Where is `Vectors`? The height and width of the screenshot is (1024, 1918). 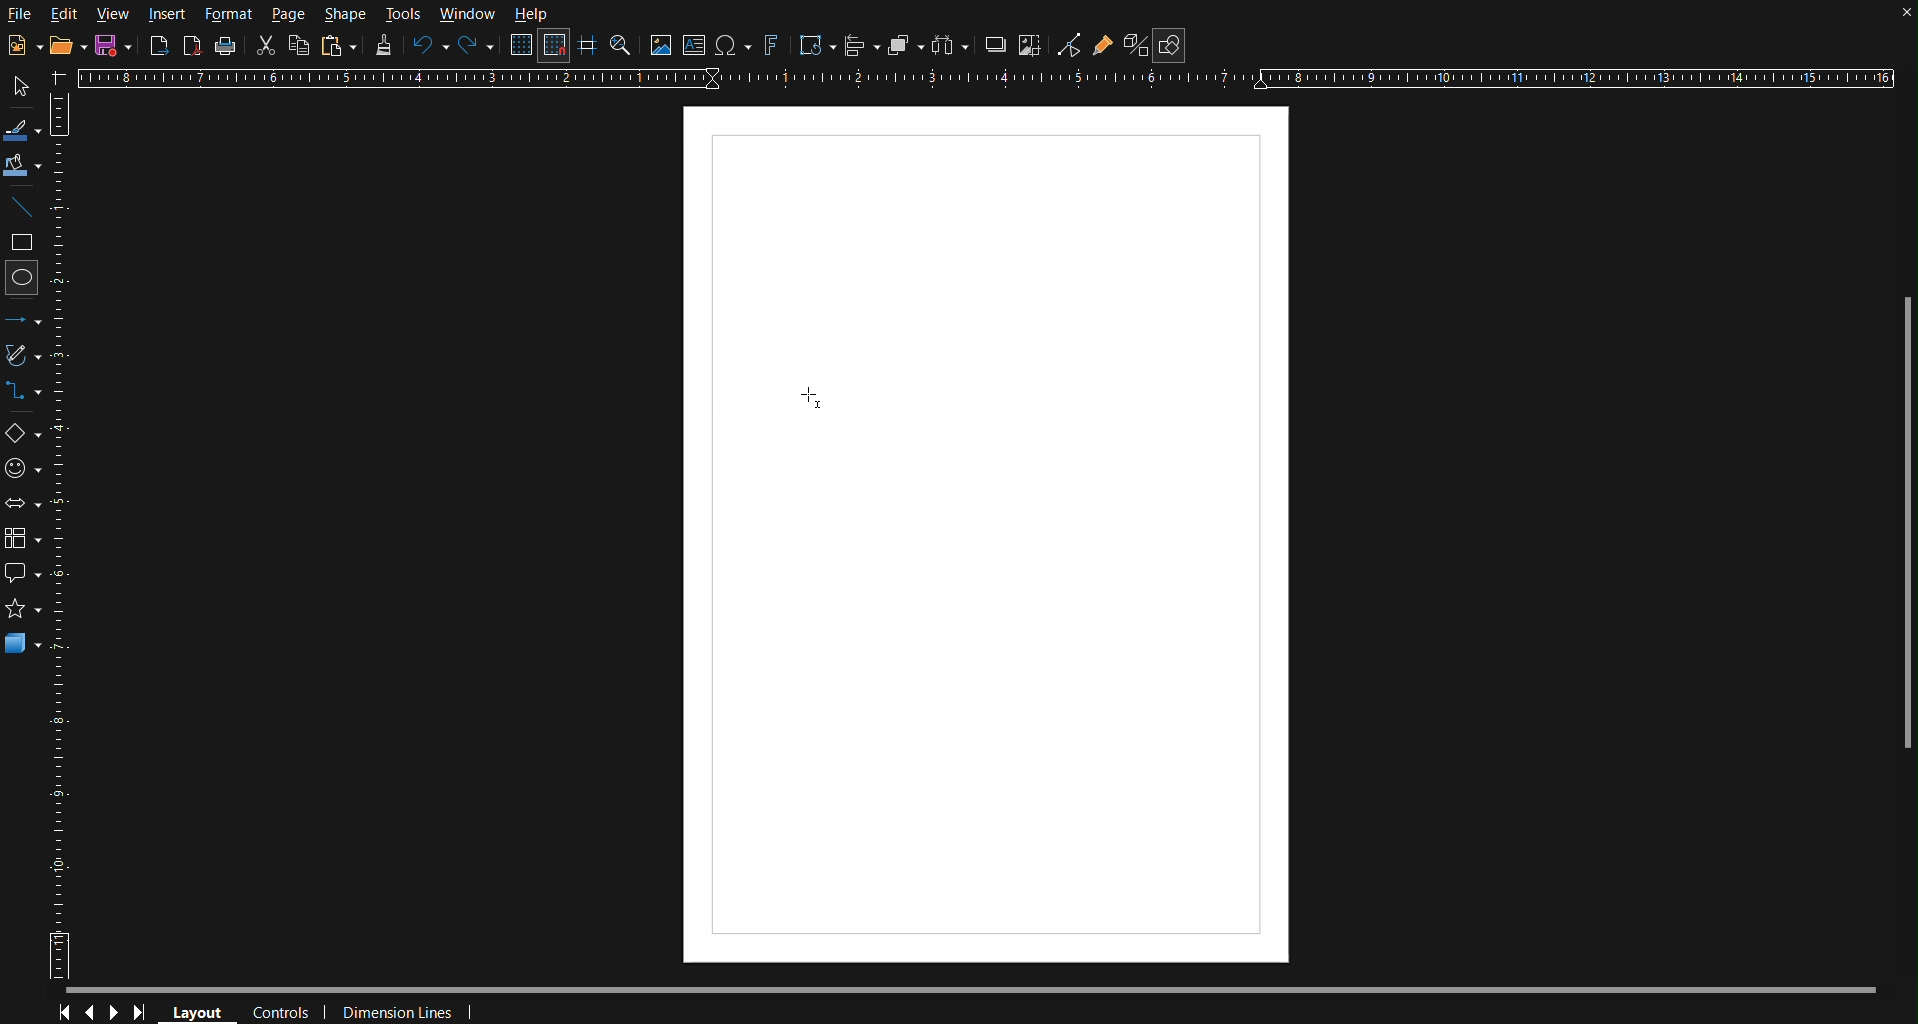 Vectors is located at coordinates (24, 355).